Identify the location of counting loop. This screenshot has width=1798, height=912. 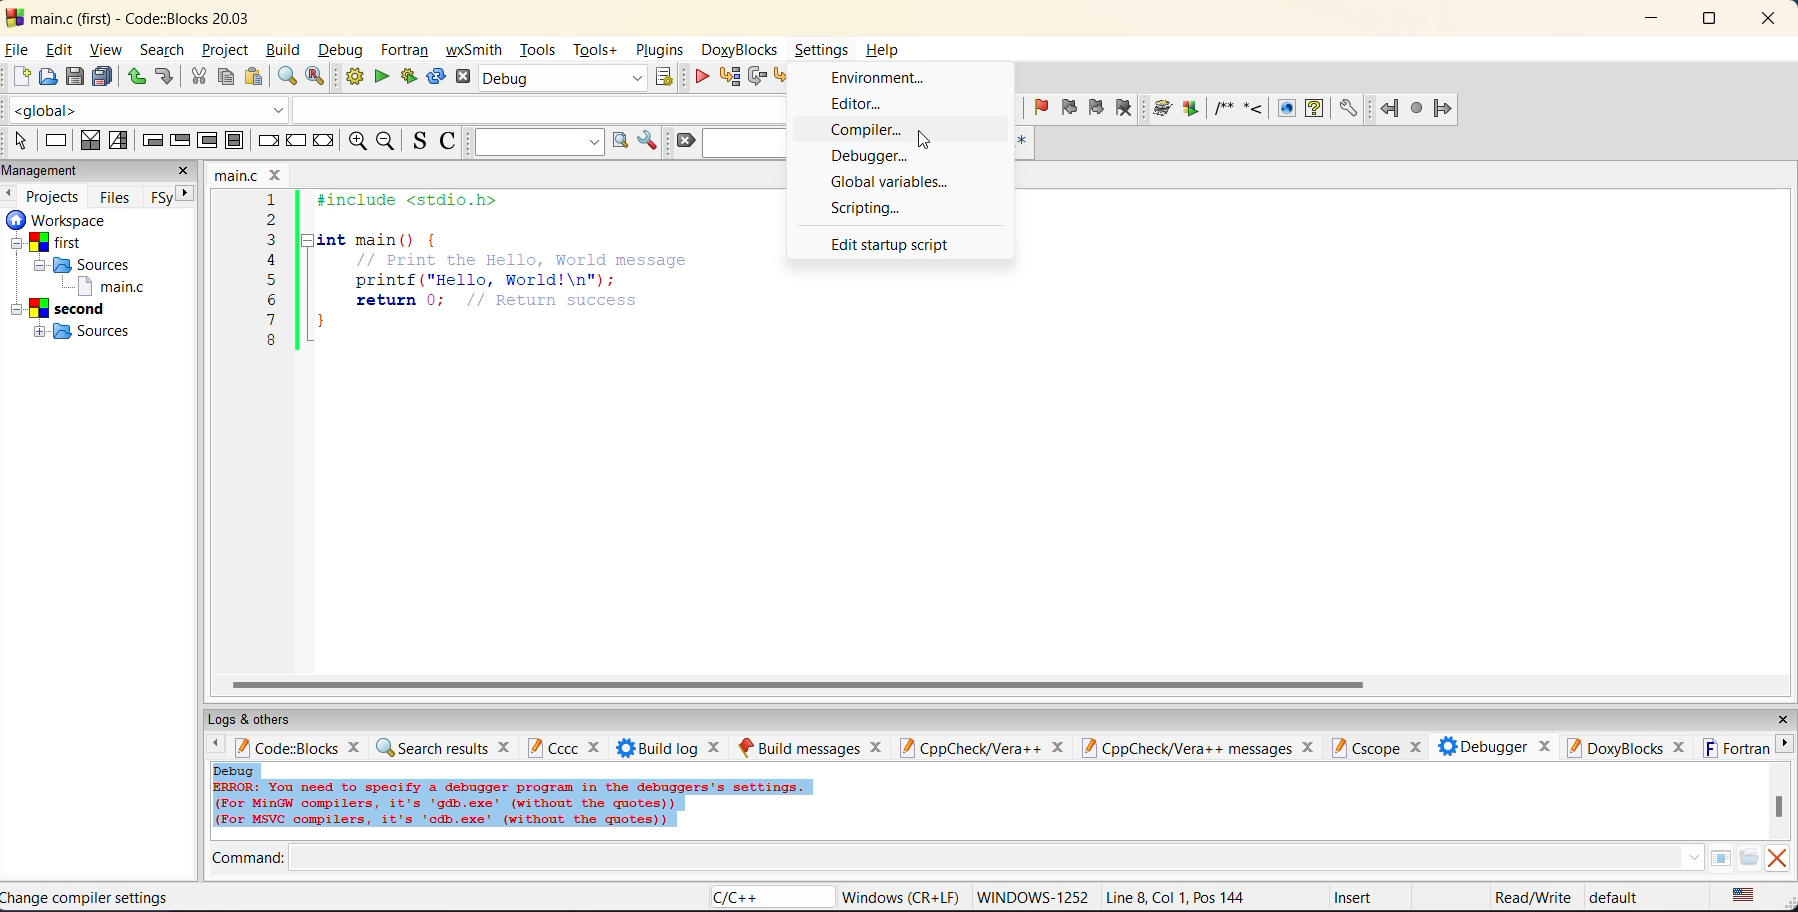
(209, 143).